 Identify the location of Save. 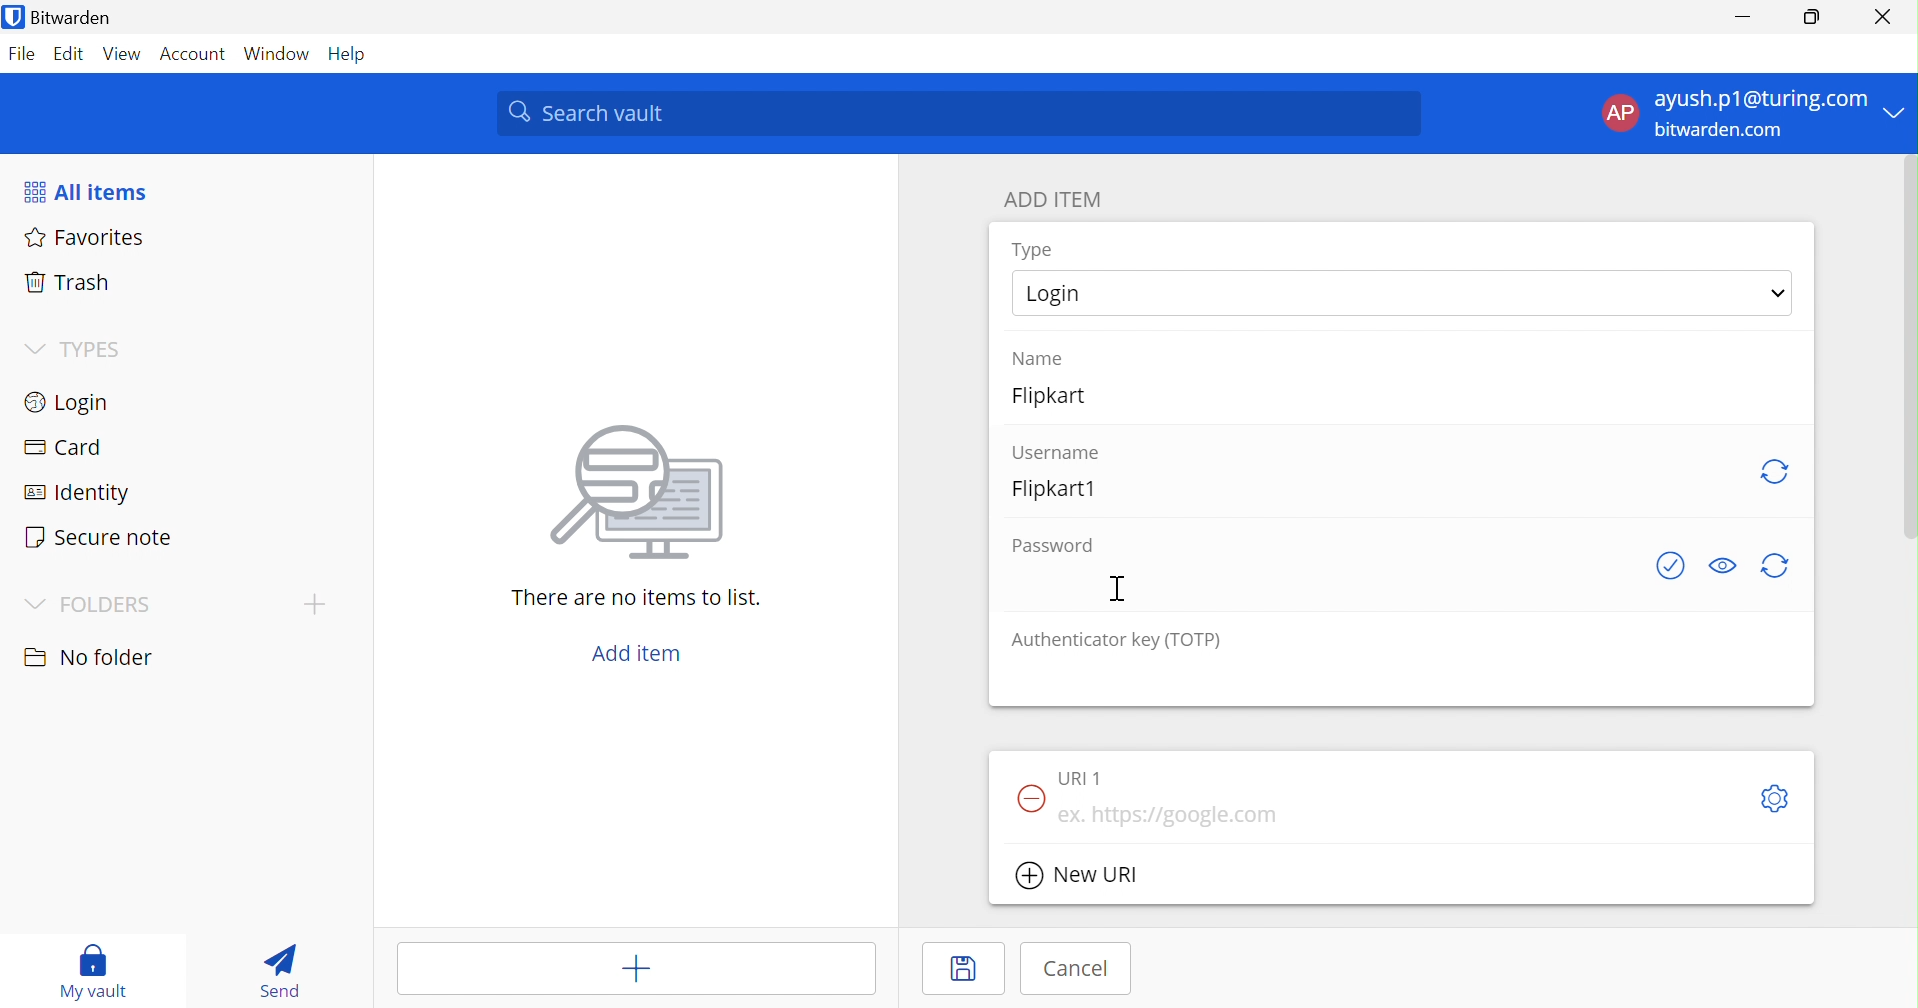
(950, 972).